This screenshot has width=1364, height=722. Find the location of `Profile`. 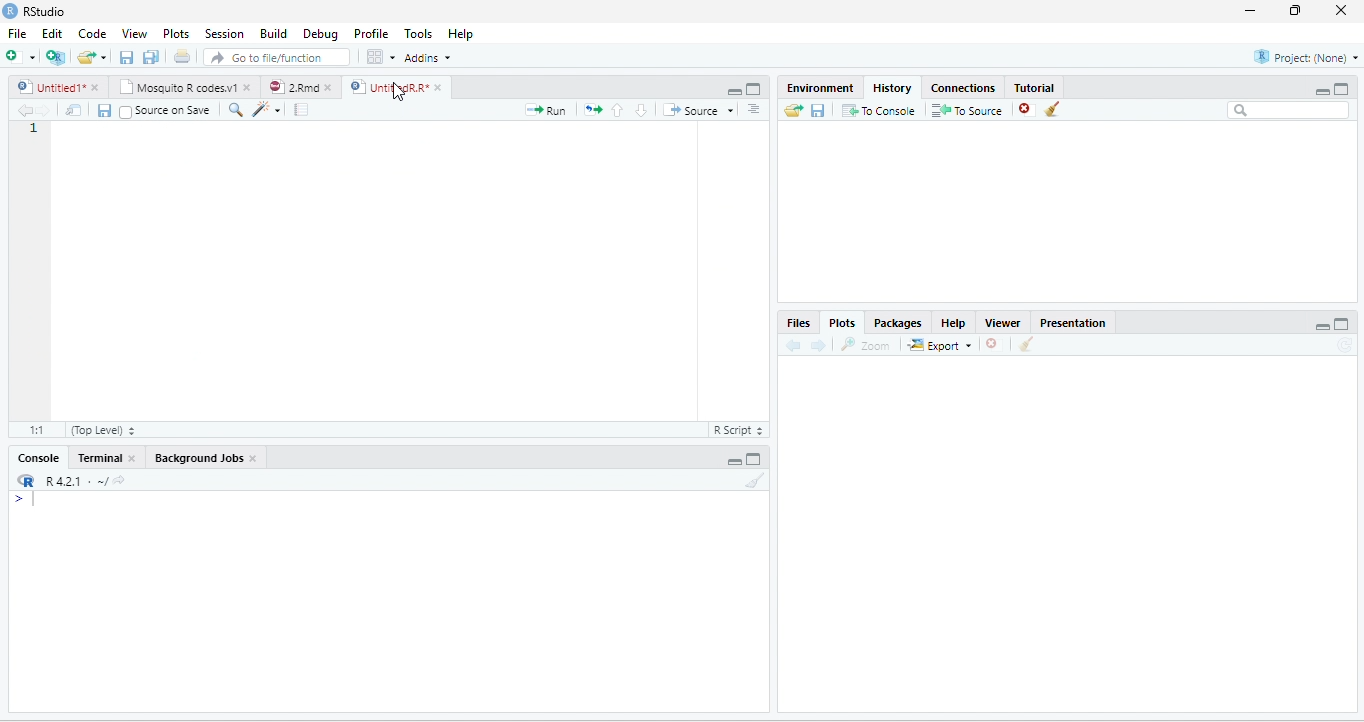

Profile is located at coordinates (371, 33).